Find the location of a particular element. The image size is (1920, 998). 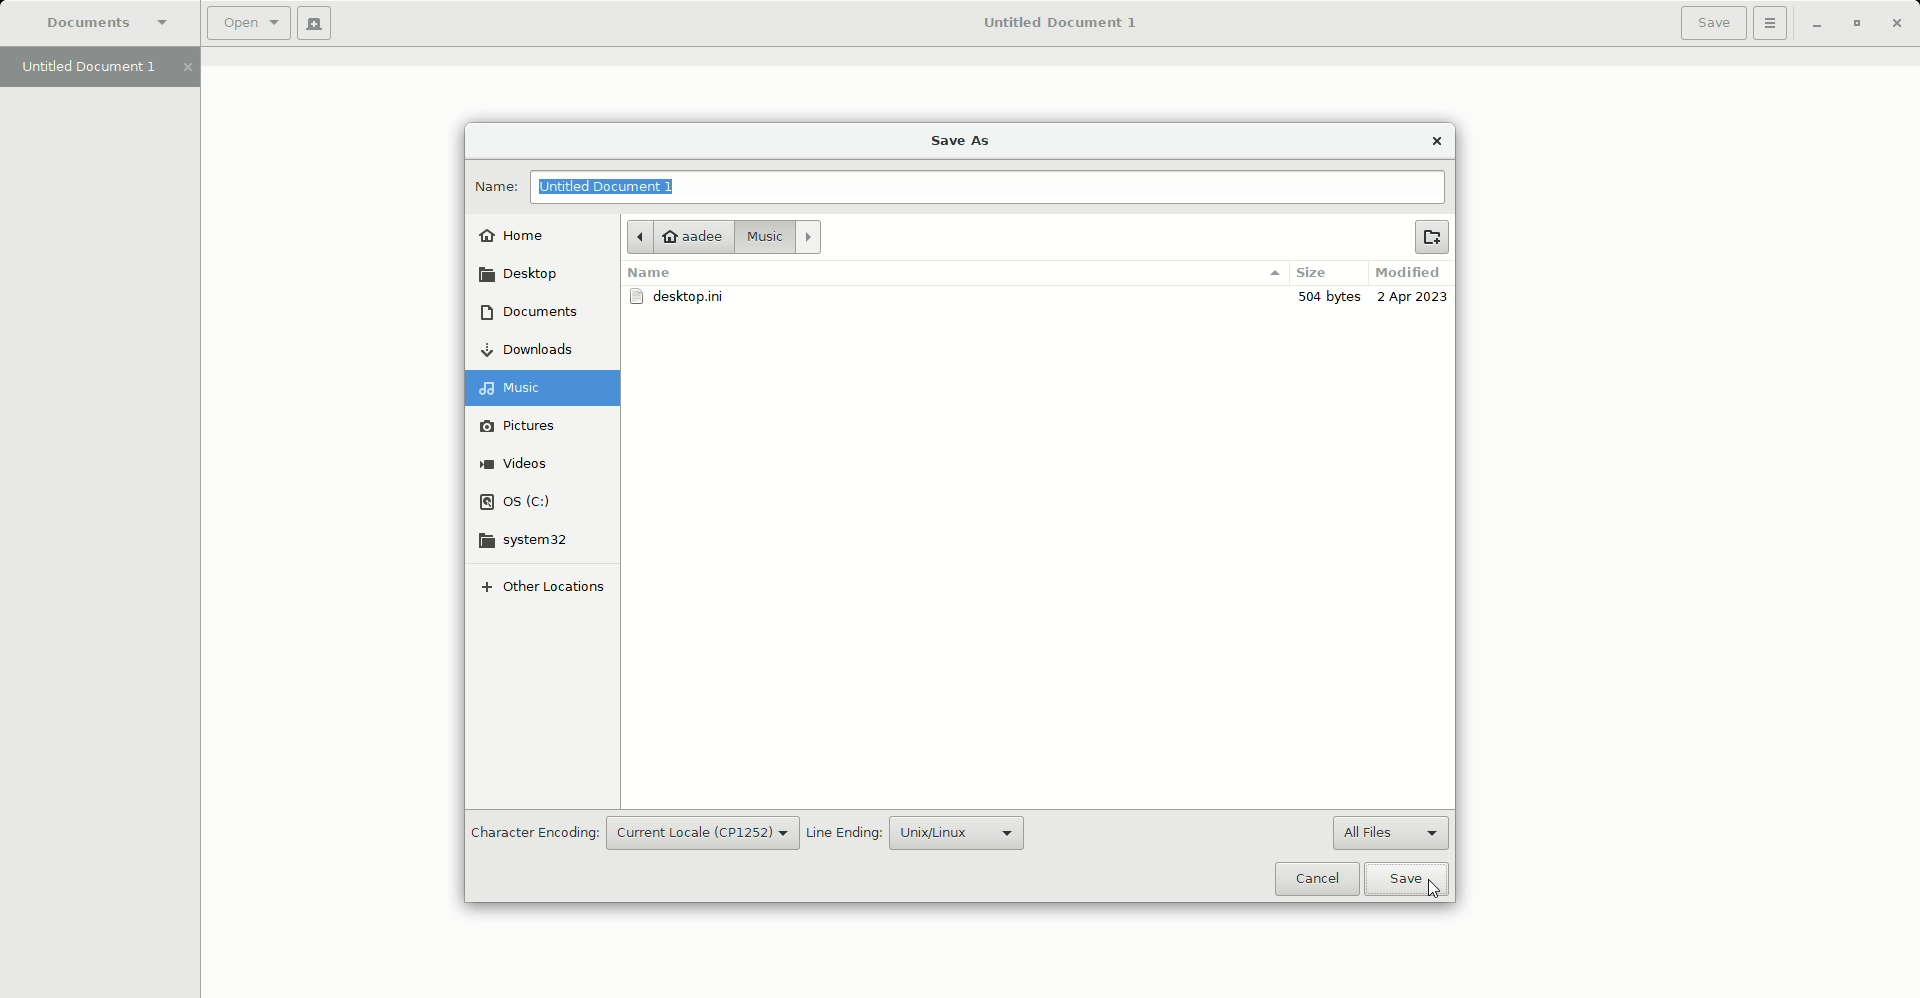

Cursor is located at coordinates (1435, 890).